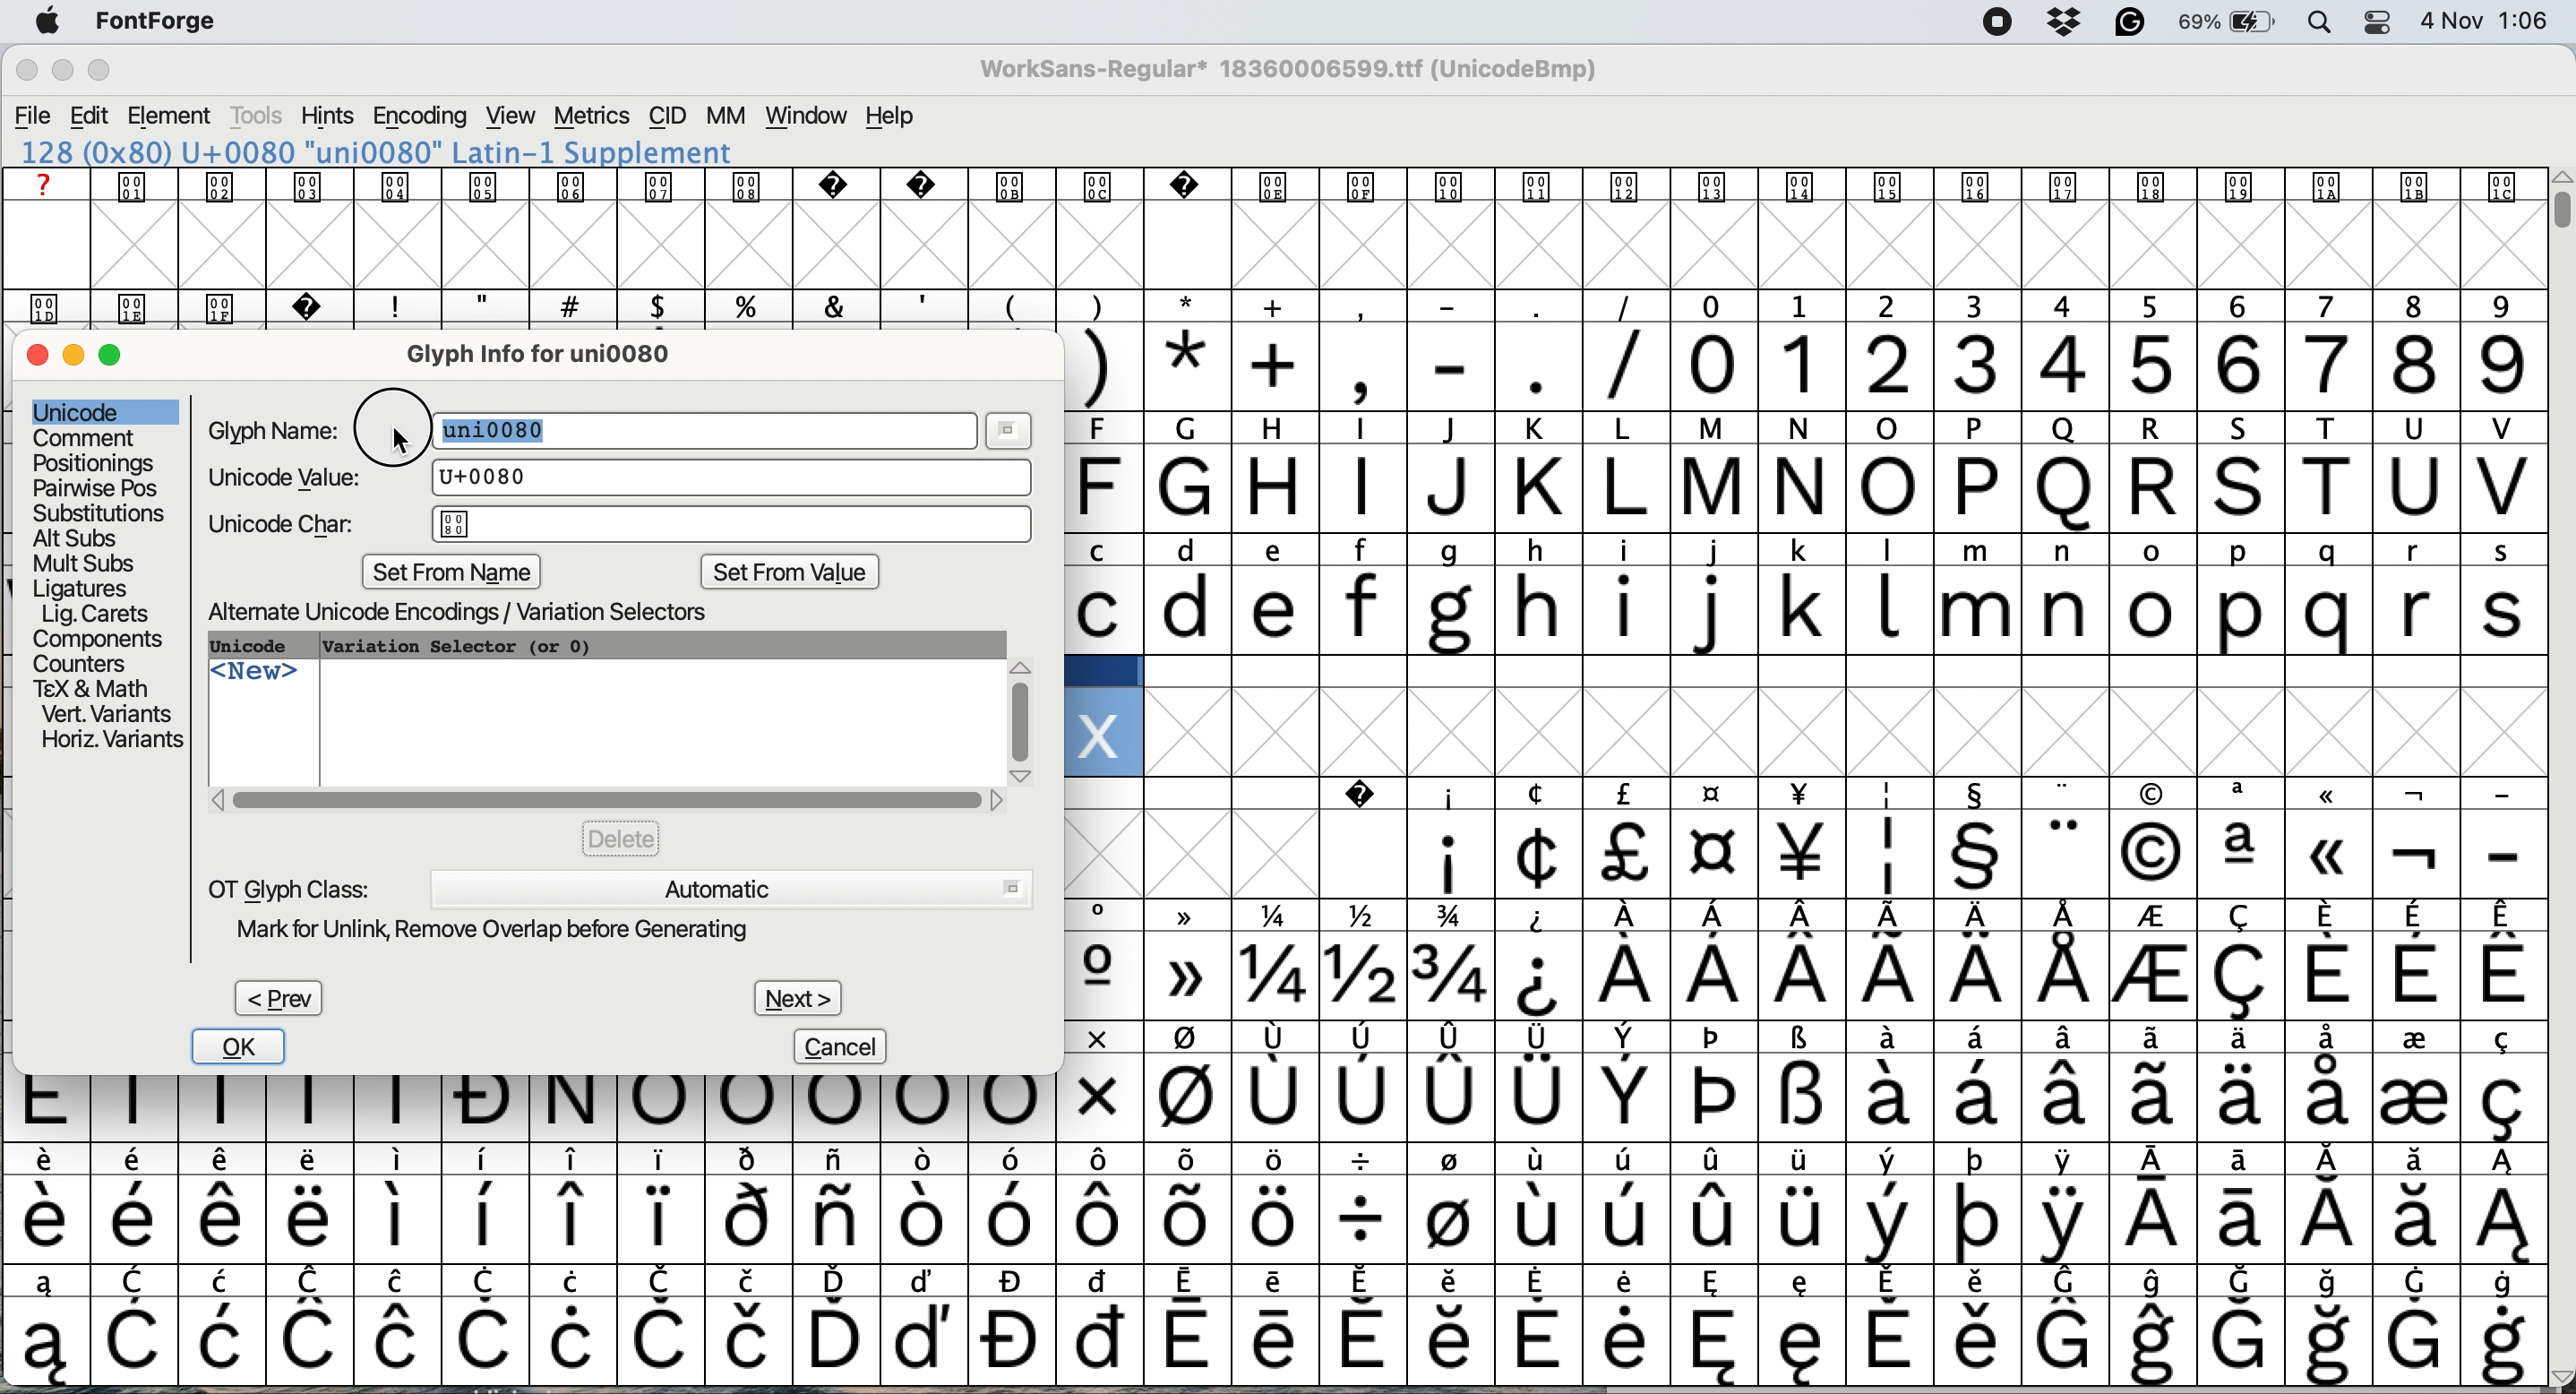  I want to click on numbers, so click(2106, 363).